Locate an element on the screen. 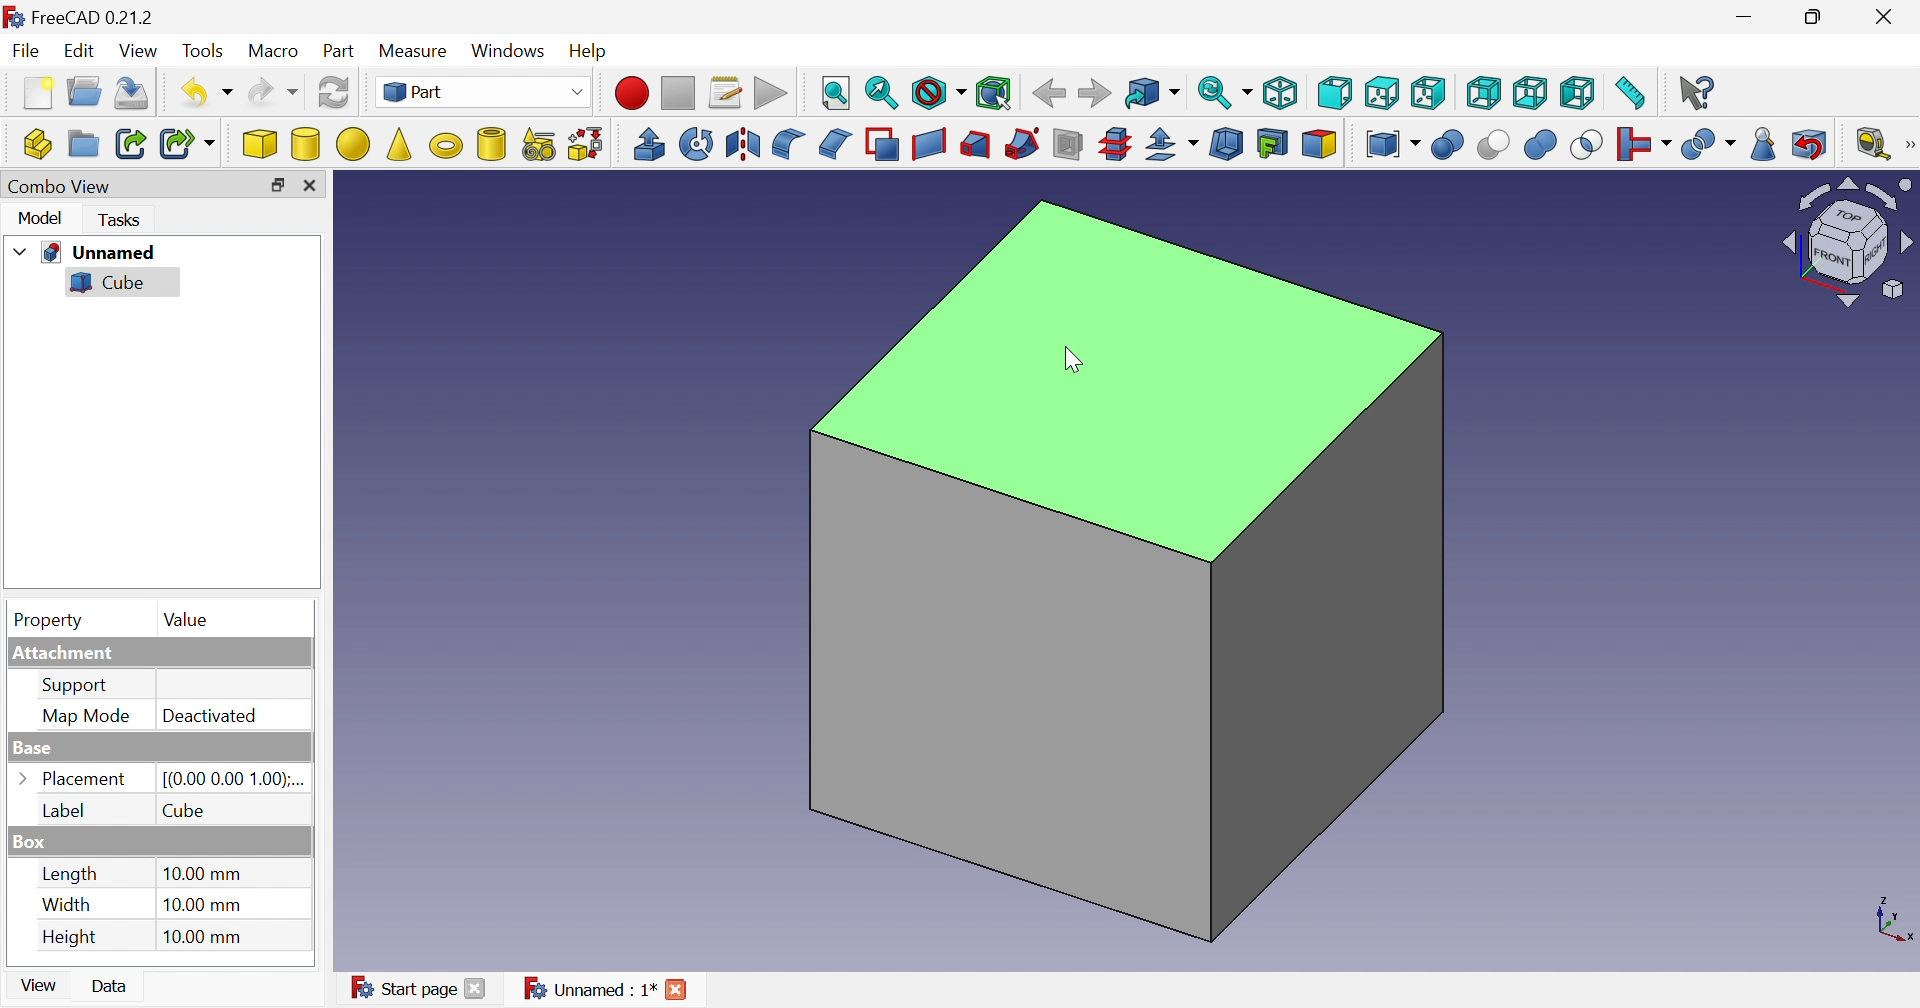 The height and width of the screenshot is (1008, 1920). Rear is located at coordinates (1486, 93).